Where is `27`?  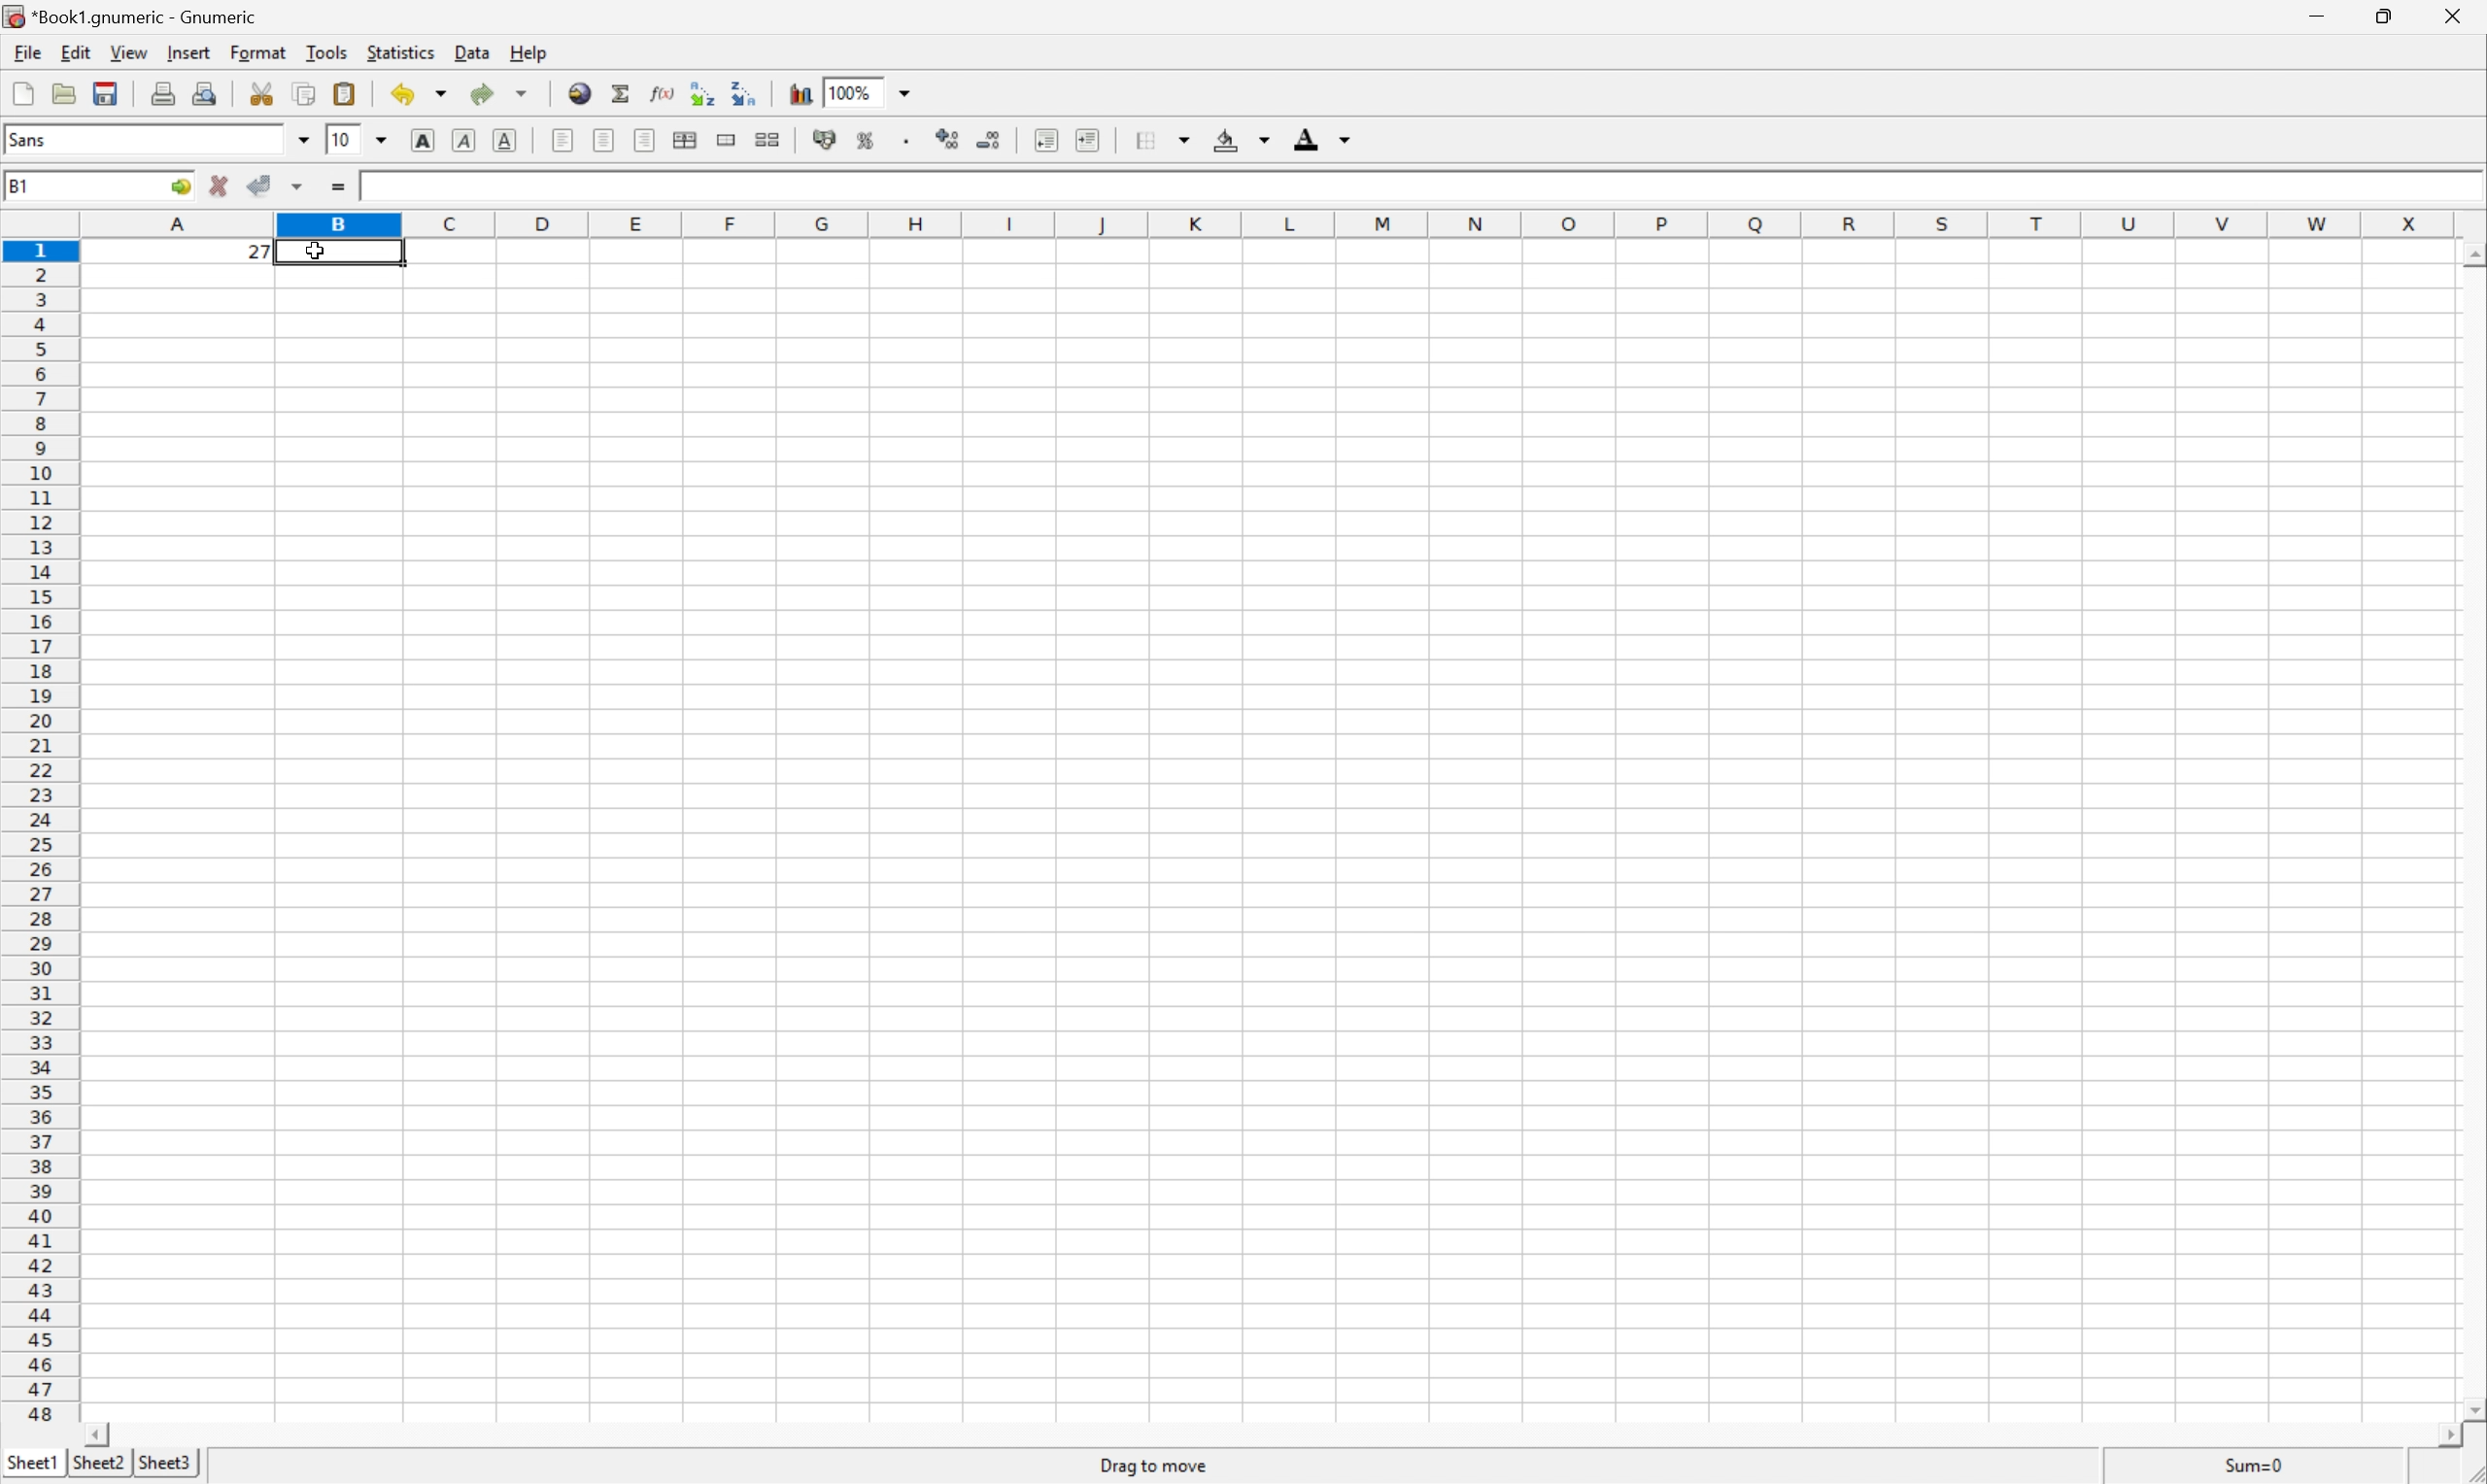 27 is located at coordinates (375, 184).